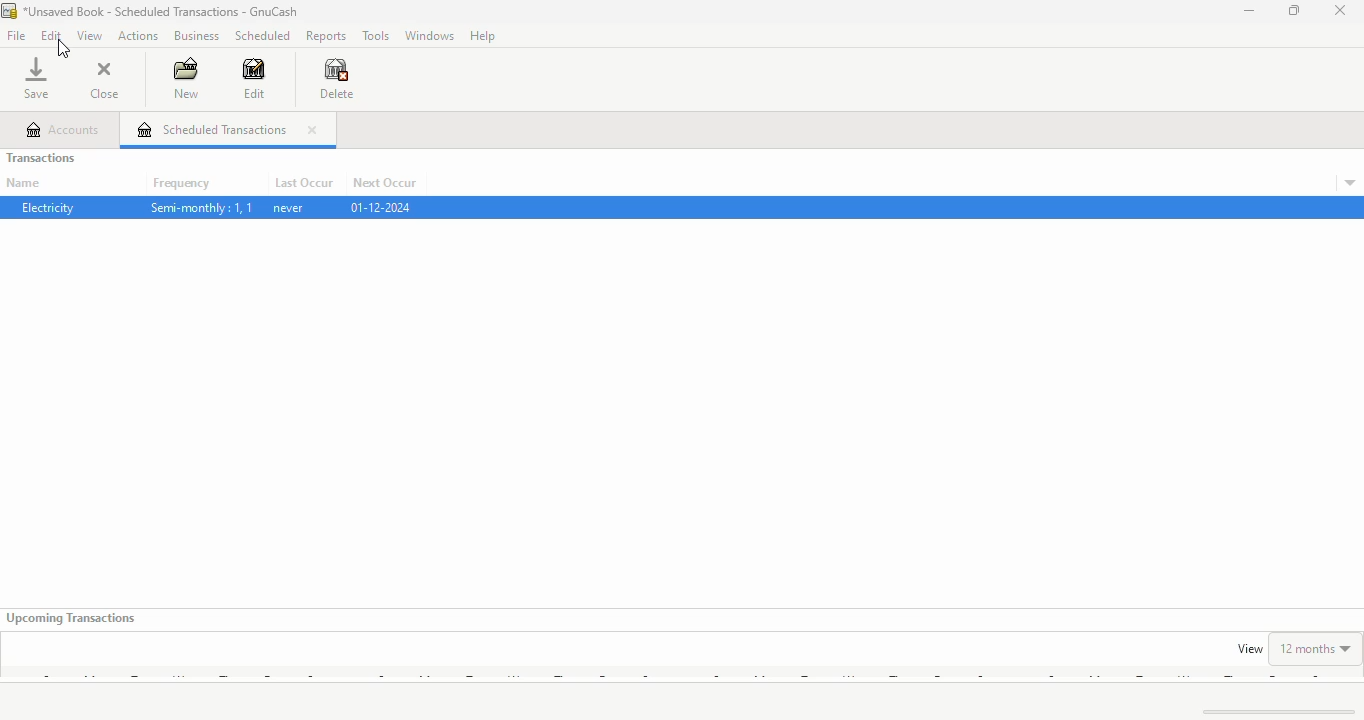  What do you see at coordinates (384, 183) in the screenshot?
I see `next occur` at bounding box center [384, 183].